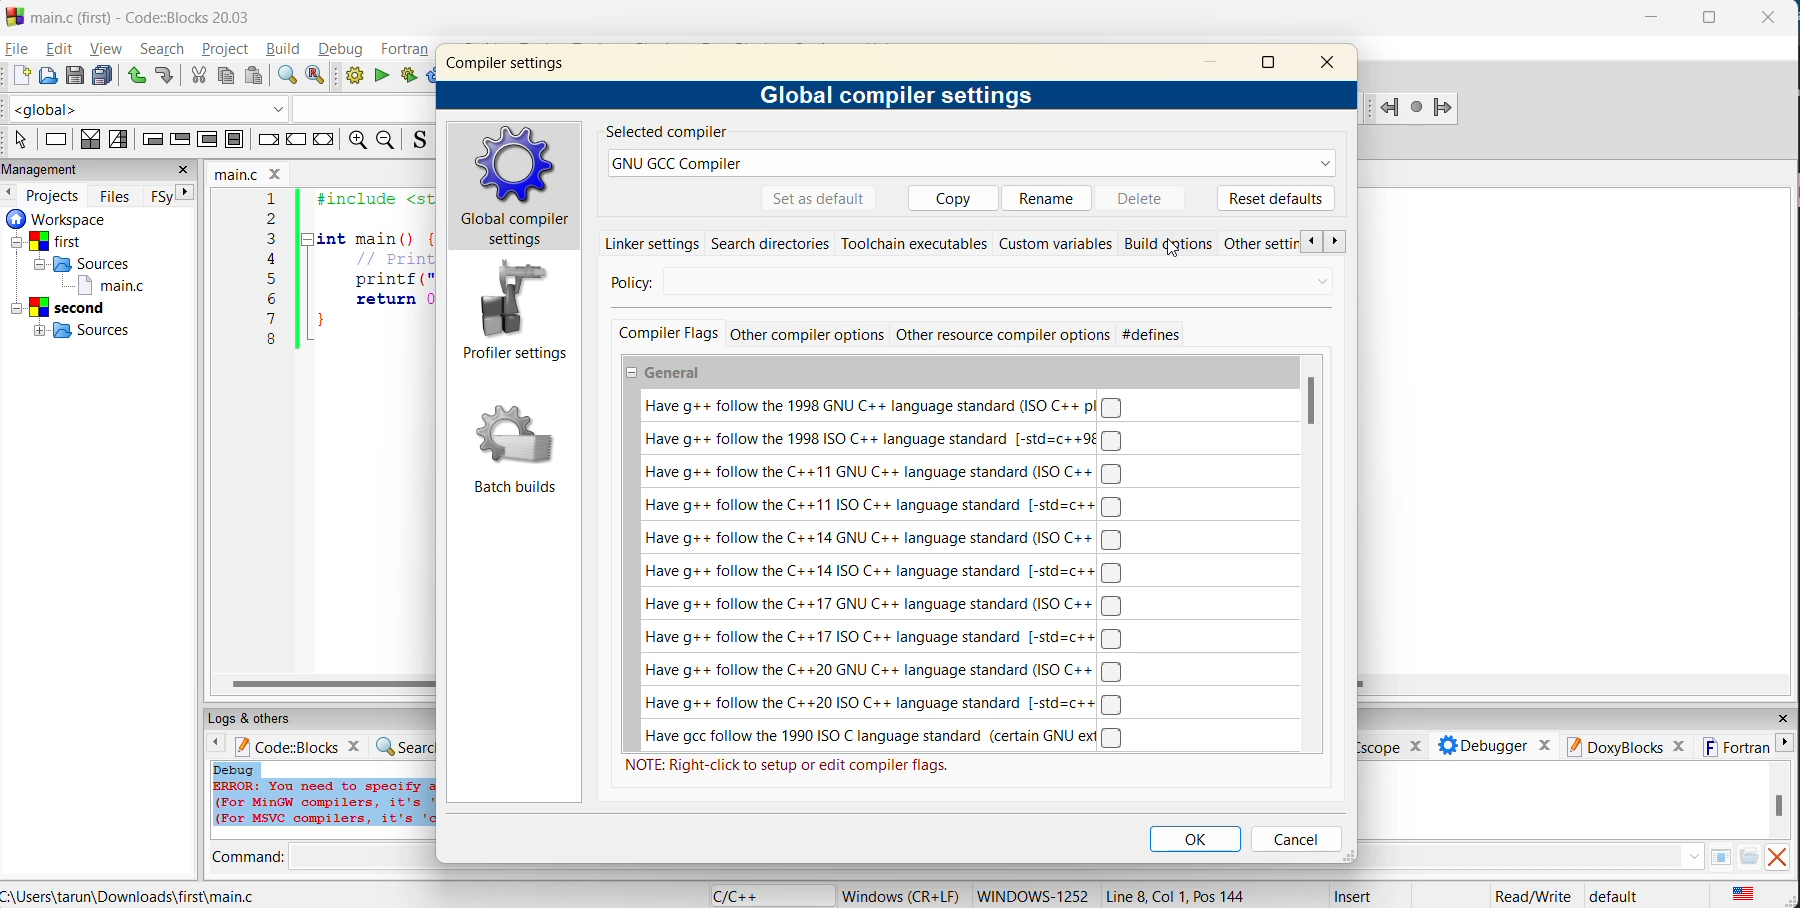 Image resolution: width=1800 pixels, height=908 pixels. Describe the element at coordinates (141, 894) in the screenshot. I see `C:\Users\tarun\Downloads\first\main.c` at that location.